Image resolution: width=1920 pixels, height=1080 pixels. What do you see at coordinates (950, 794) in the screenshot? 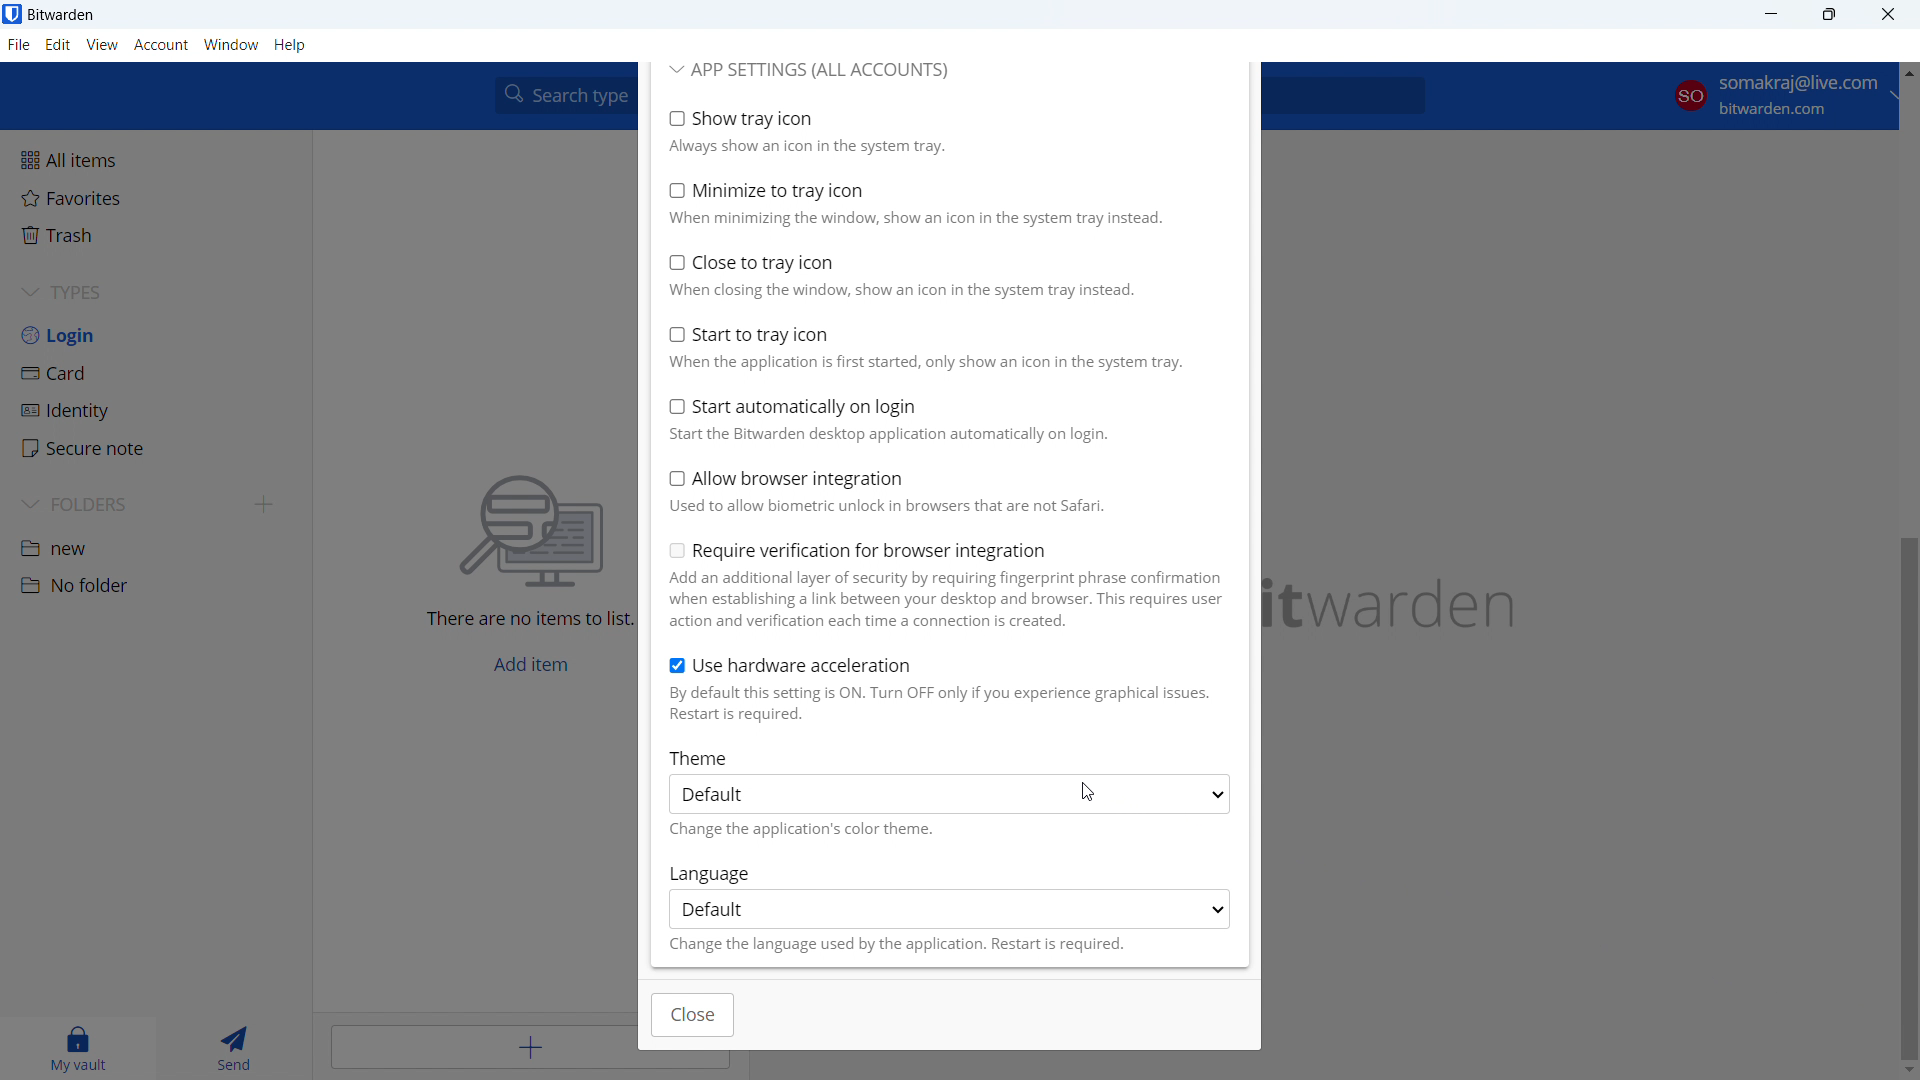
I see `select theme` at bounding box center [950, 794].